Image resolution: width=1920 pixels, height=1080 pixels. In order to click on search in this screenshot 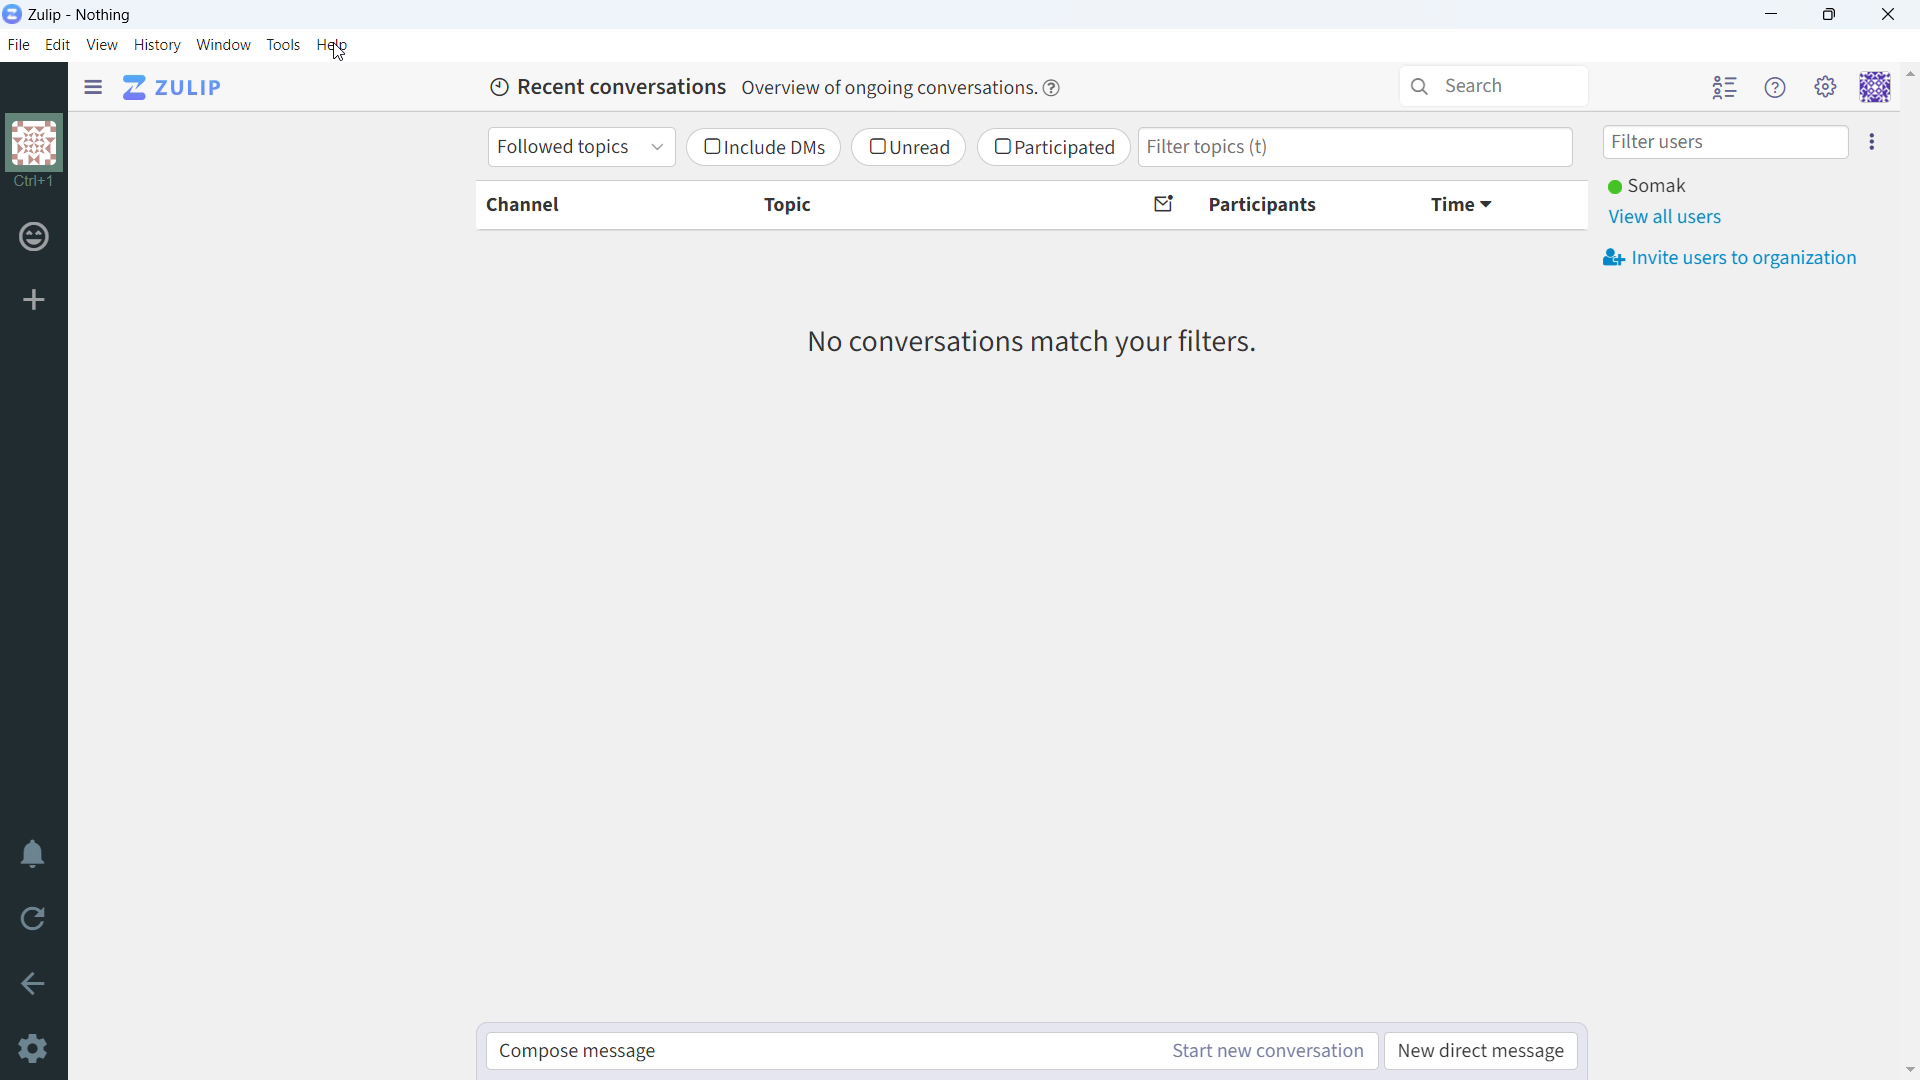, I will do `click(1494, 84)`.